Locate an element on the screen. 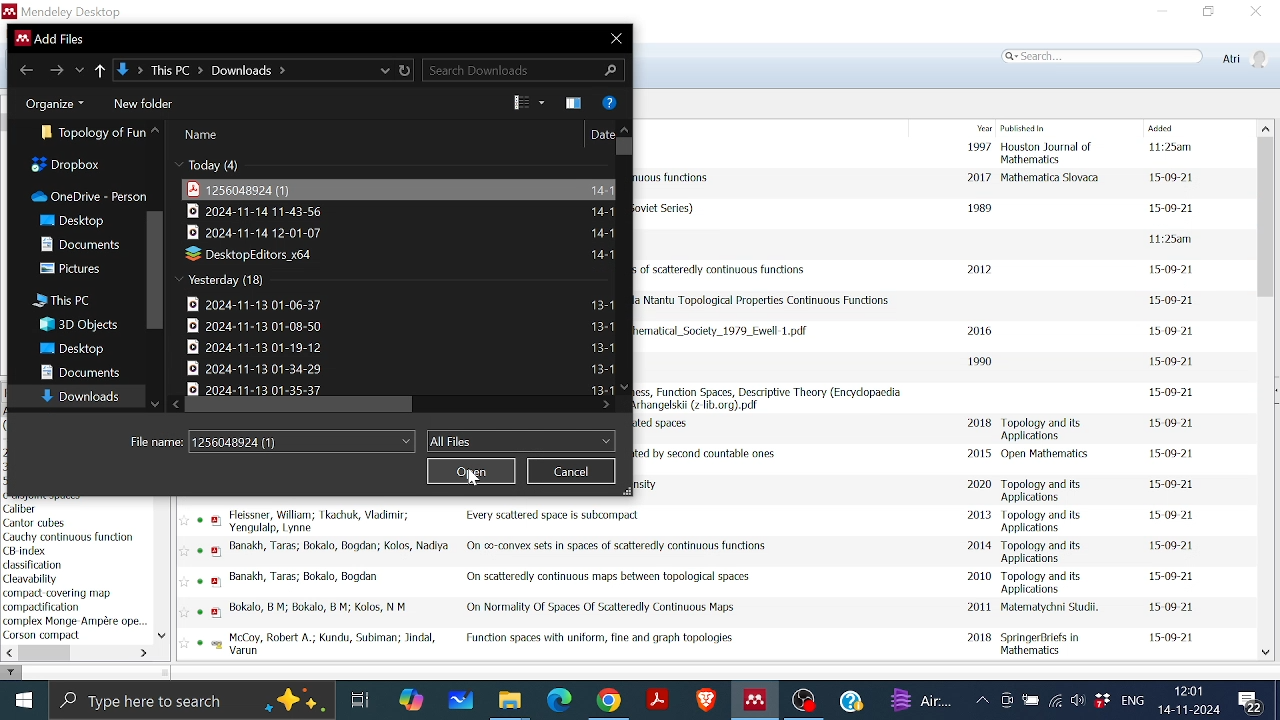 Image resolution: width=1280 pixels, height=720 pixels. keyword is located at coordinates (61, 593).